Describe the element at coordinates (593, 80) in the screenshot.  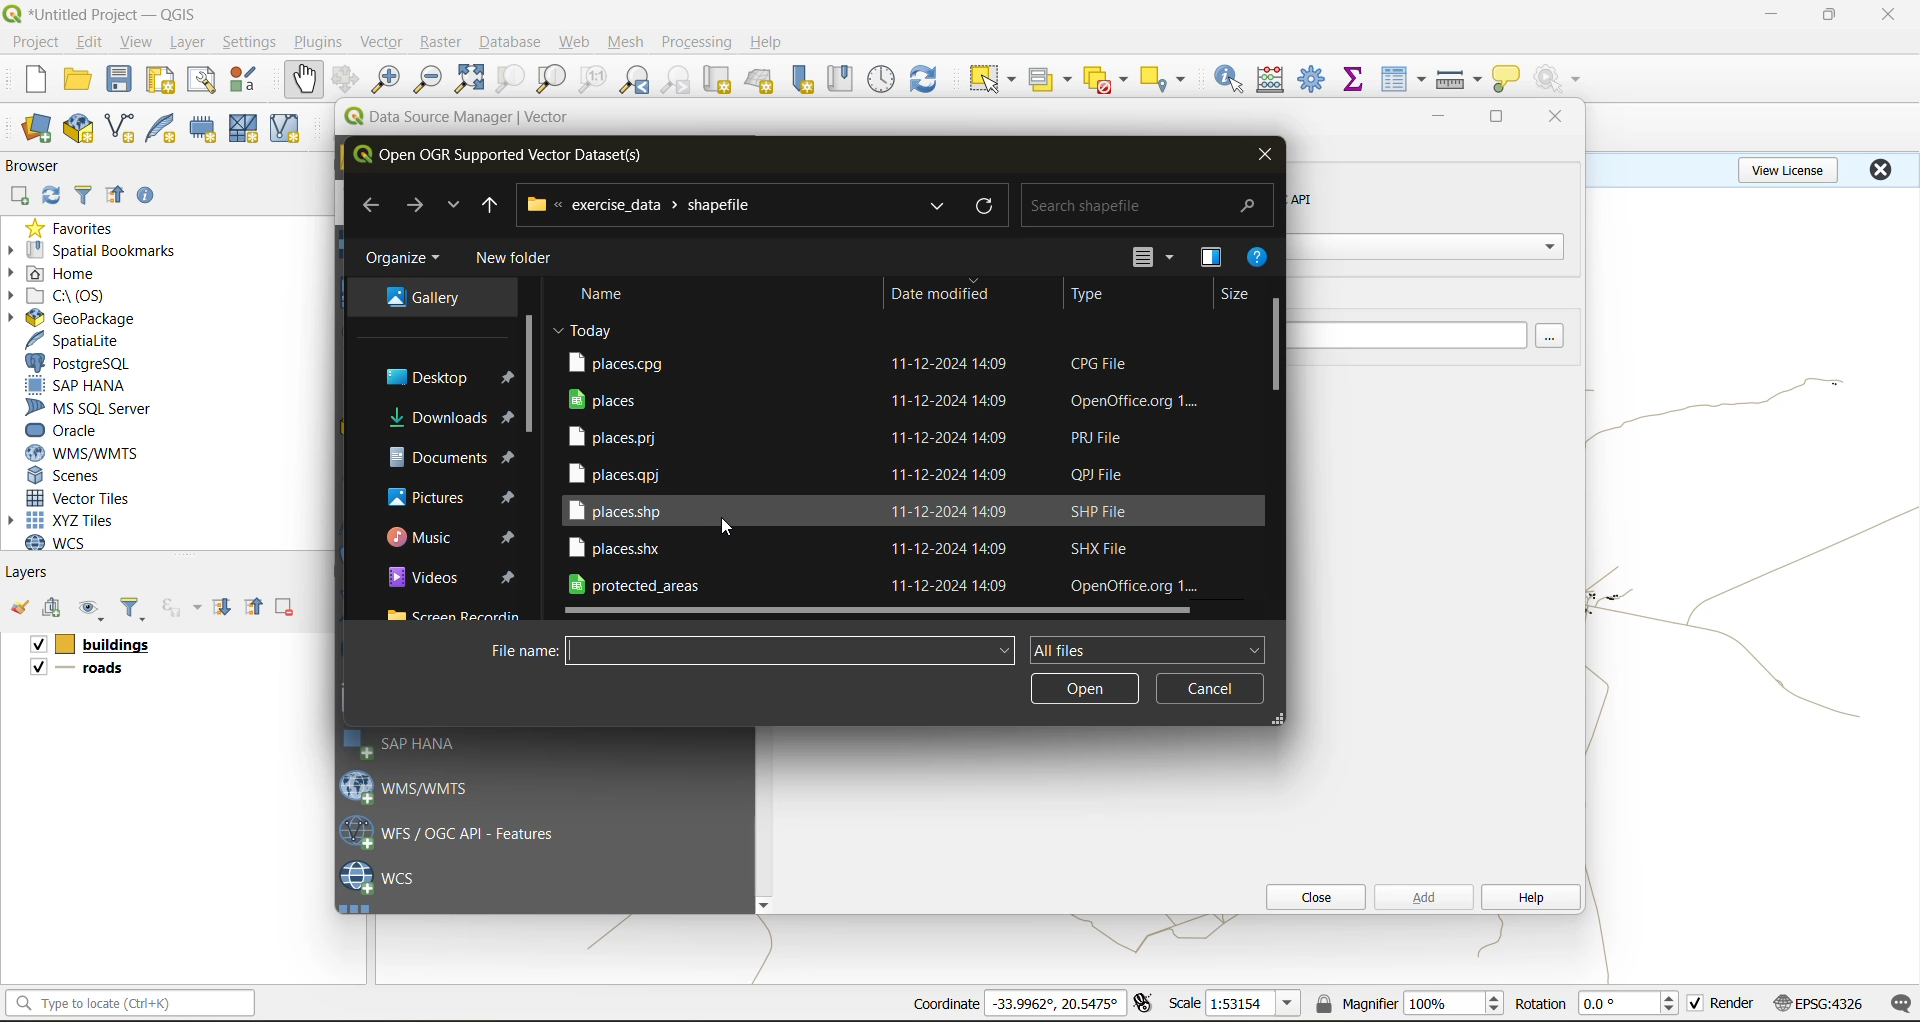
I see `zoom native` at that location.